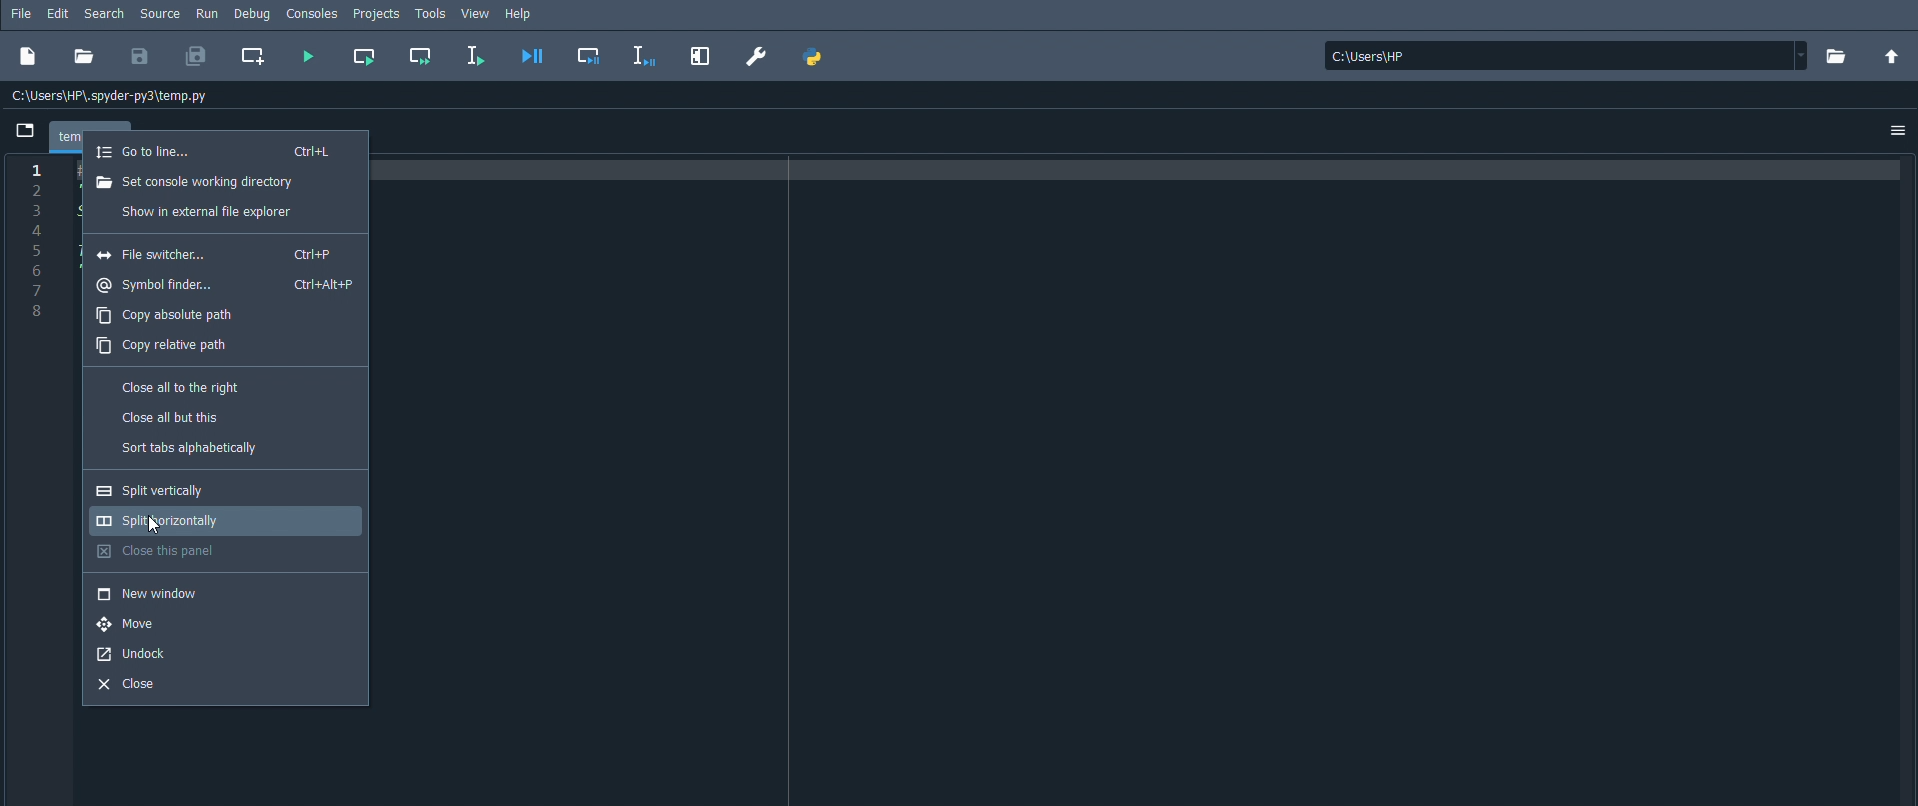  Describe the element at coordinates (252, 15) in the screenshot. I see `Debug` at that location.